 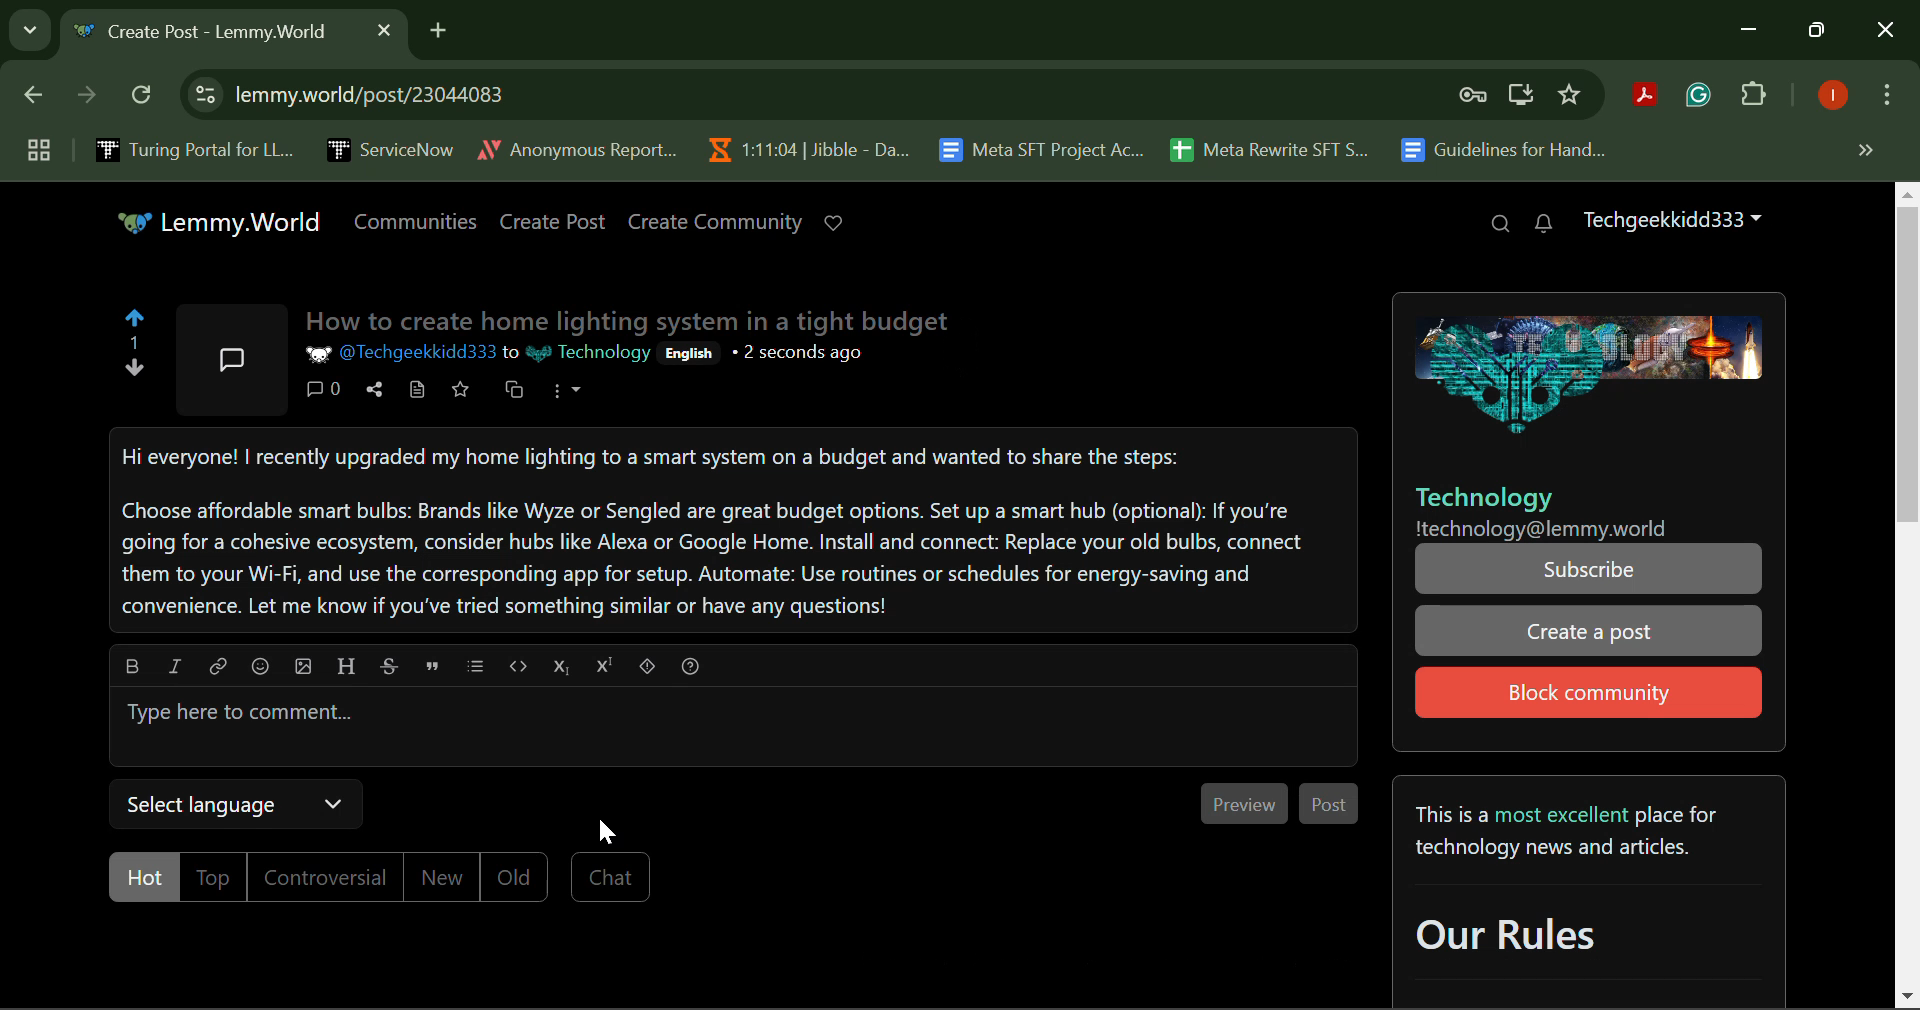 What do you see at coordinates (1506, 150) in the screenshot?
I see `Guidelines for Handling` at bounding box center [1506, 150].